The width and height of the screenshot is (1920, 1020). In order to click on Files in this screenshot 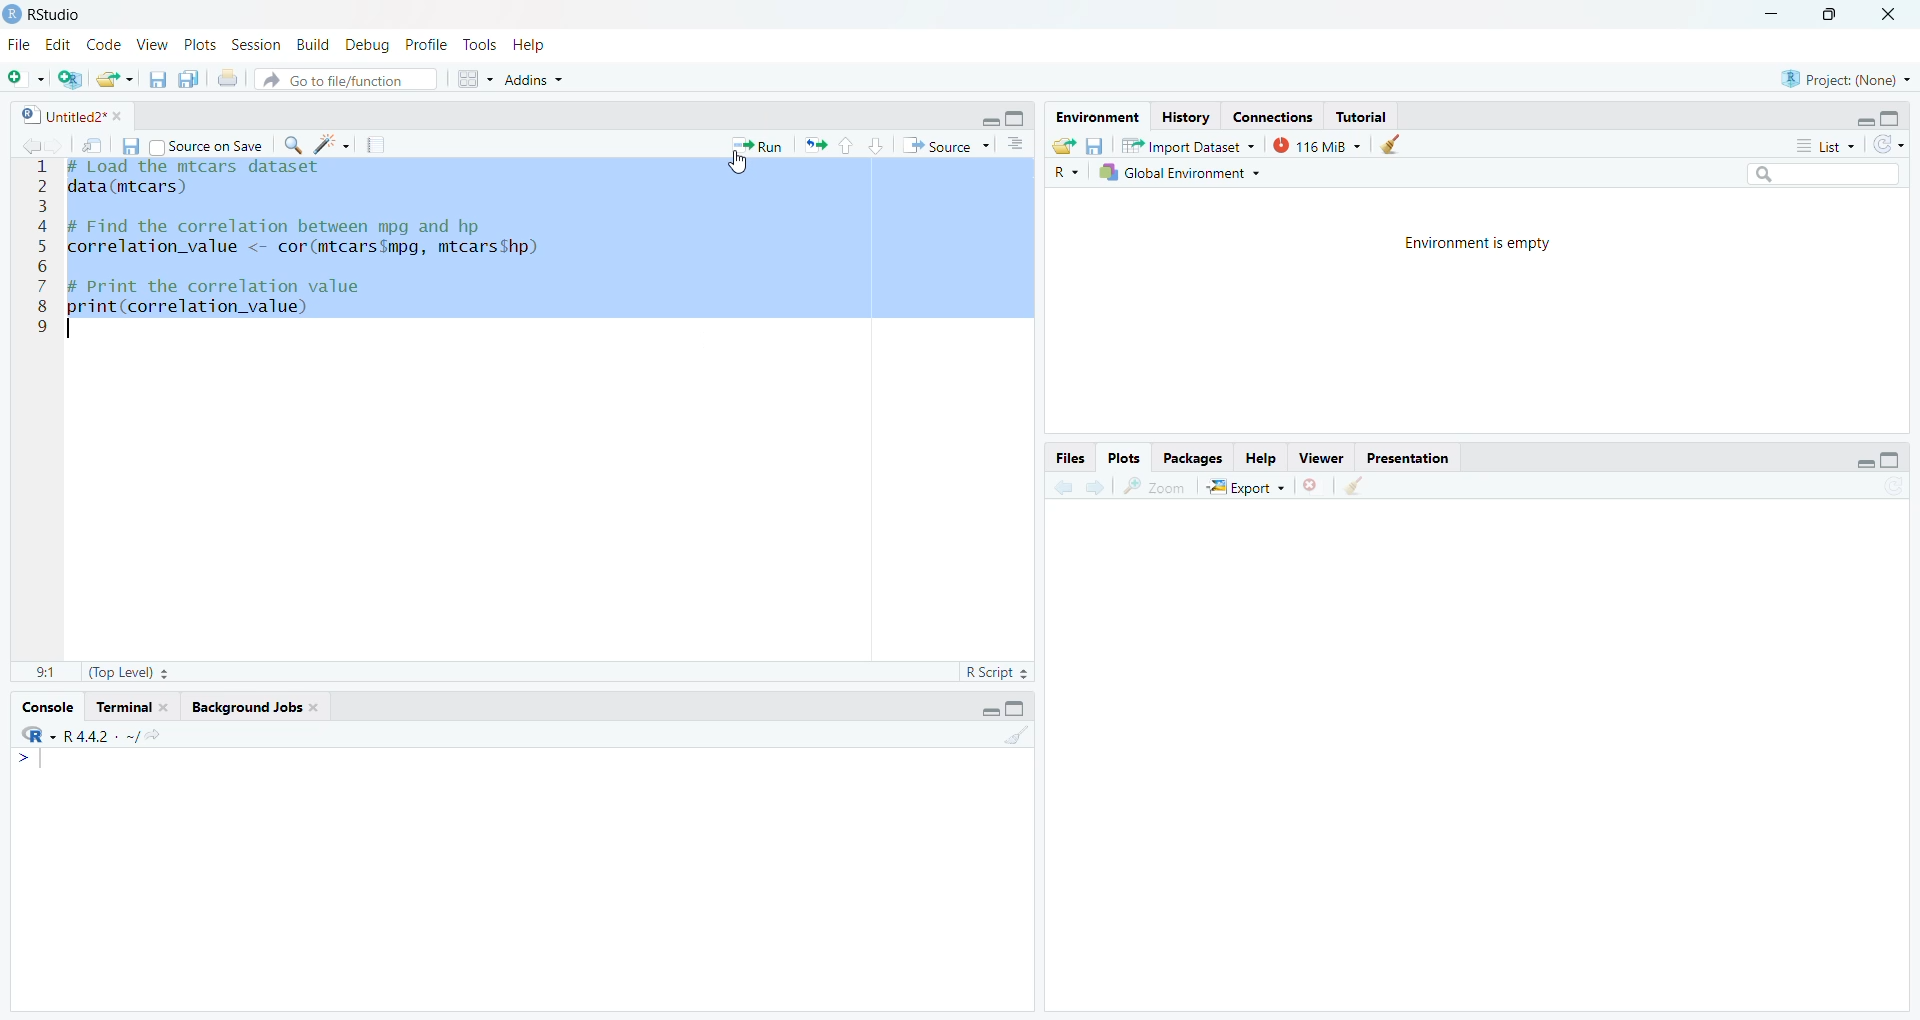, I will do `click(1071, 459)`.